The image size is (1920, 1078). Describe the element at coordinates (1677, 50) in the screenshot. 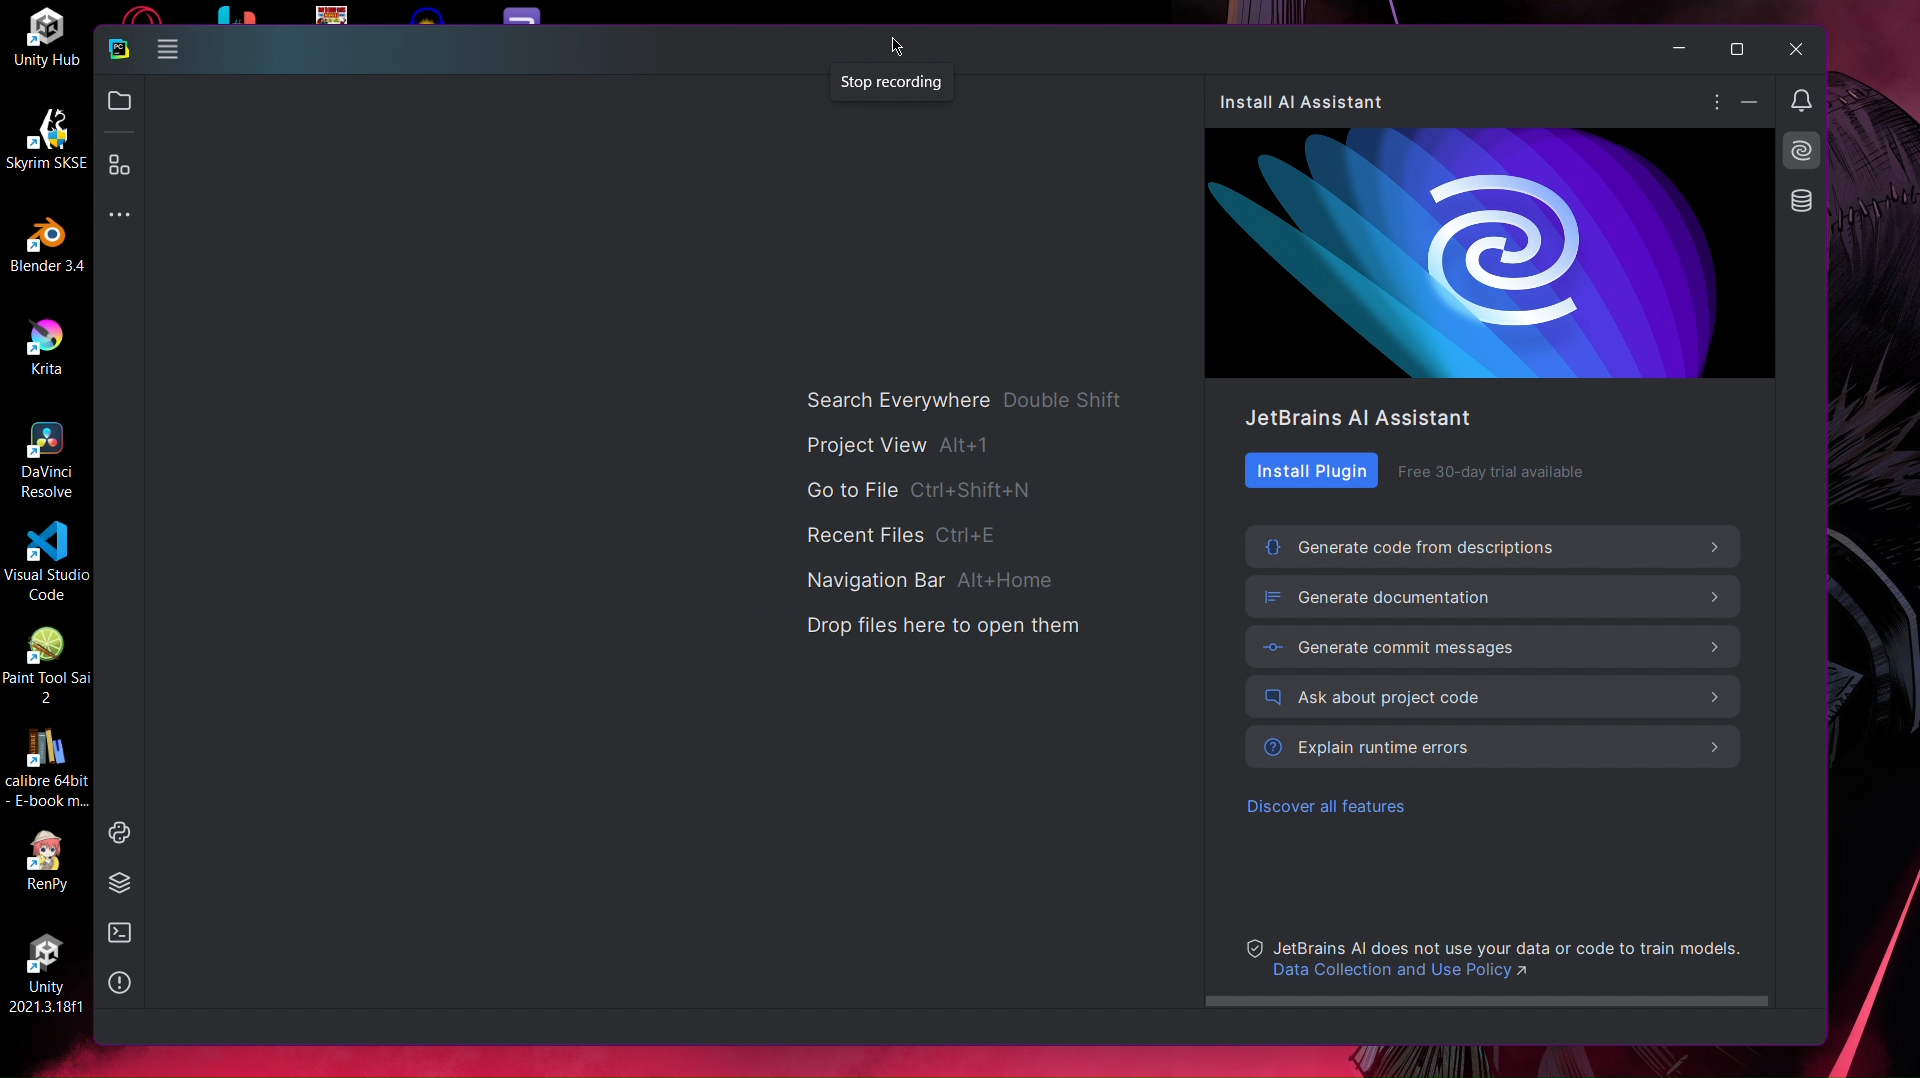

I see `Minimize` at that location.